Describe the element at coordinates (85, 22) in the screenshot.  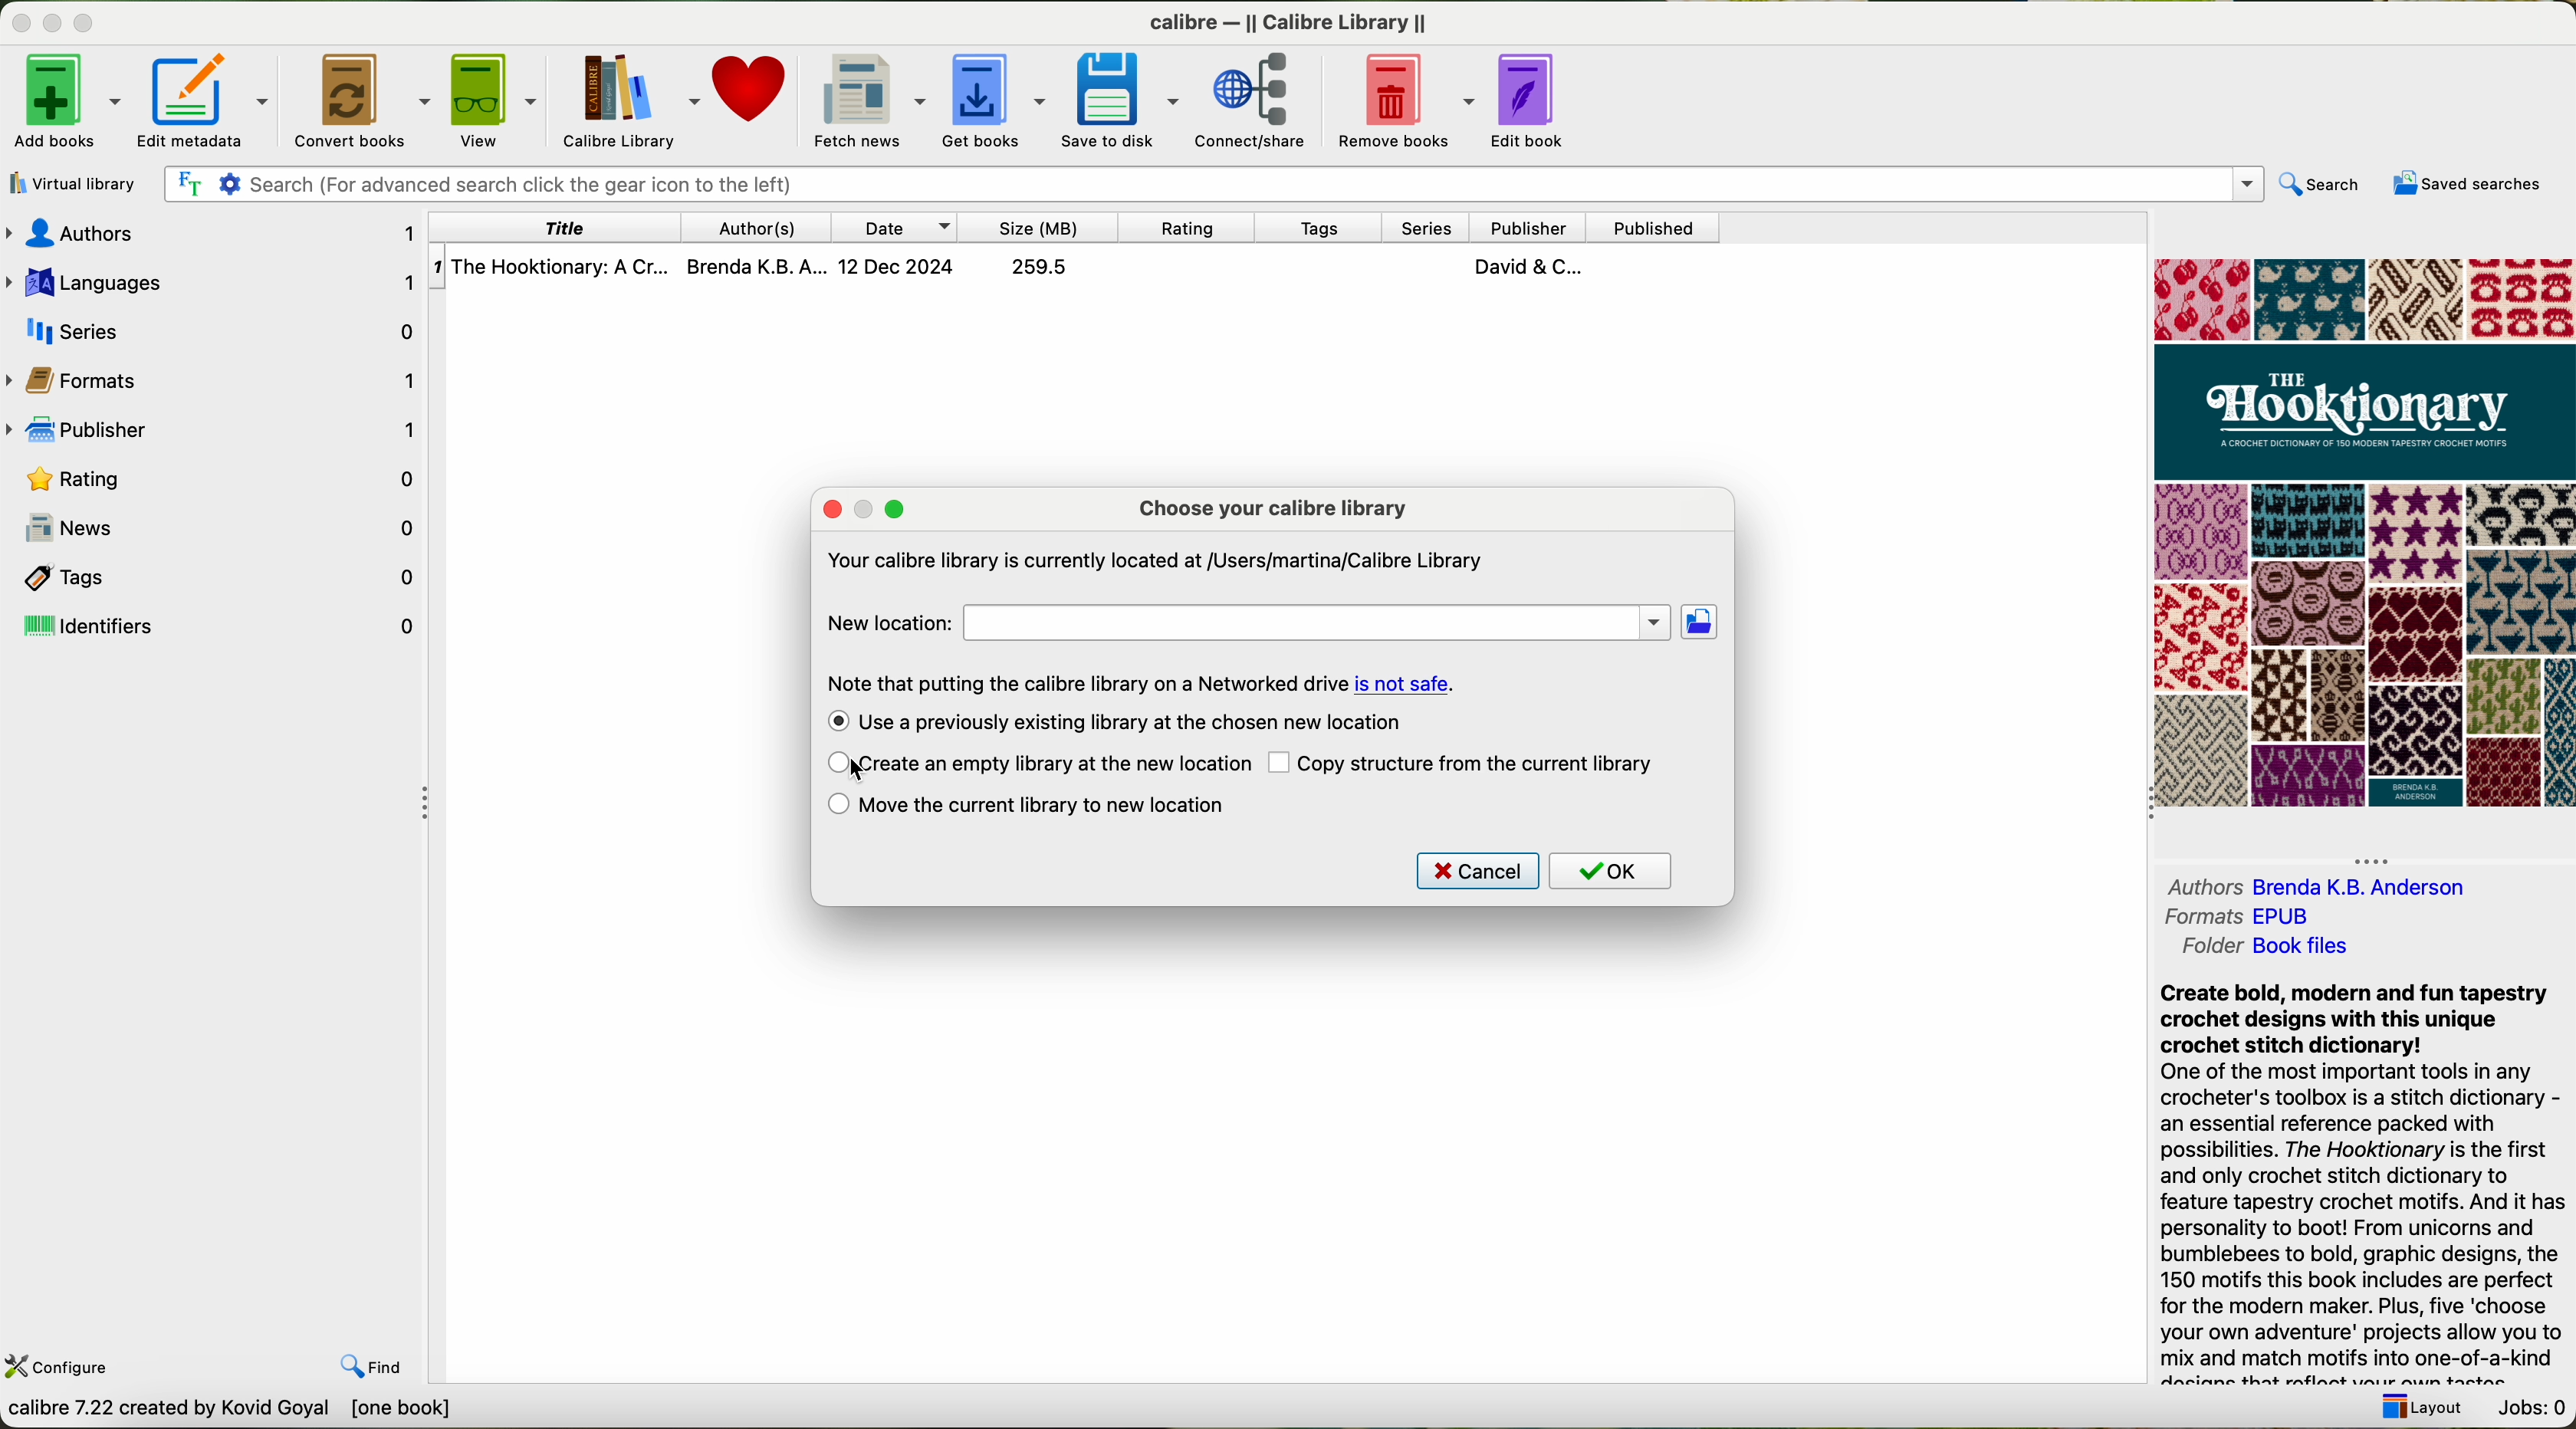
I see `maximize` at that location.